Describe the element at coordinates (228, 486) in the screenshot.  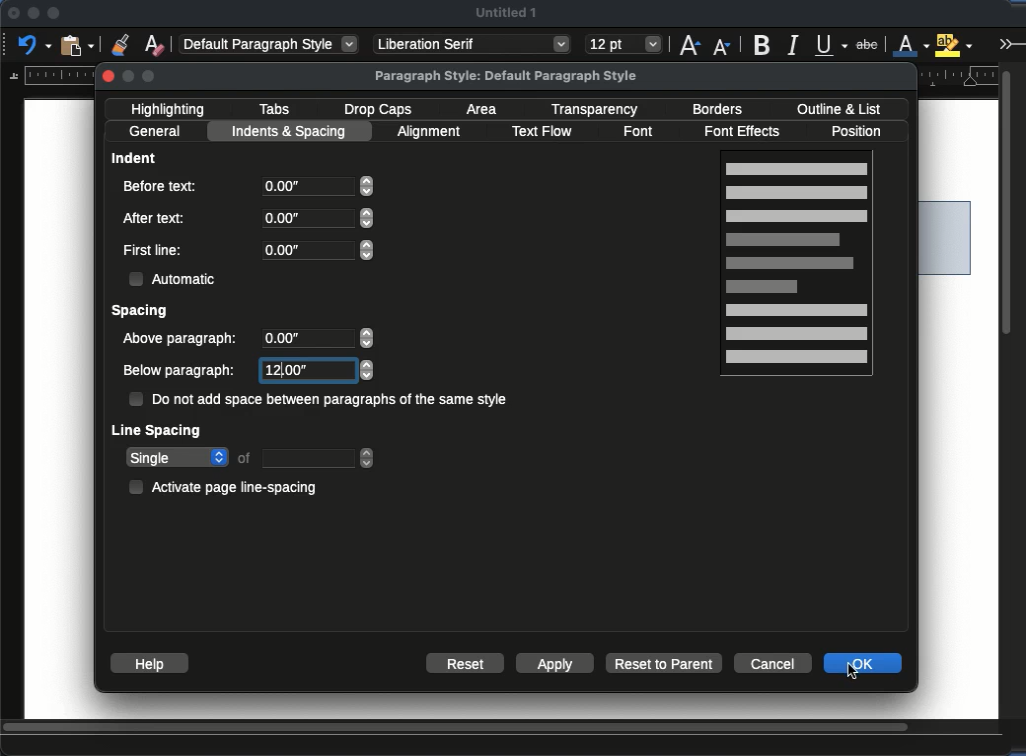
I see `activate page line-spacing ` at that location.